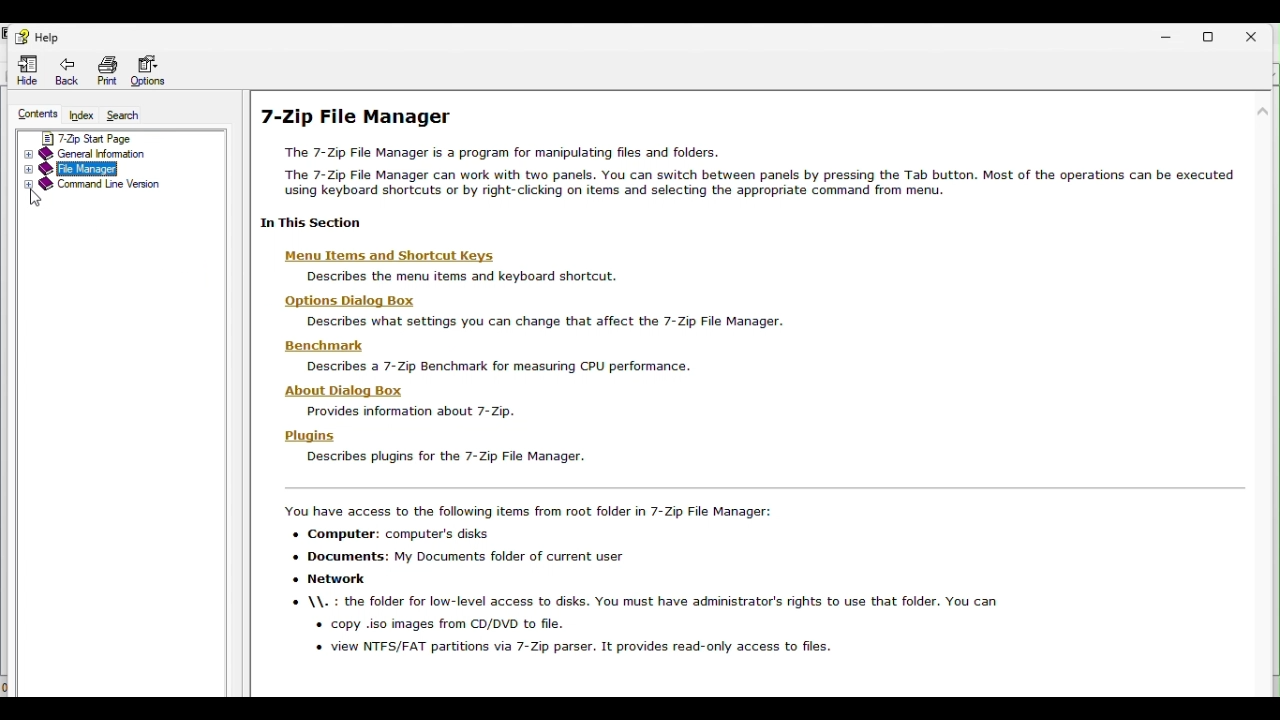 The height and width of the screenshot is (720, 1280). Describe the element at coordinates (112, 139) in the screenshot. I see `7zip start page` at that location.